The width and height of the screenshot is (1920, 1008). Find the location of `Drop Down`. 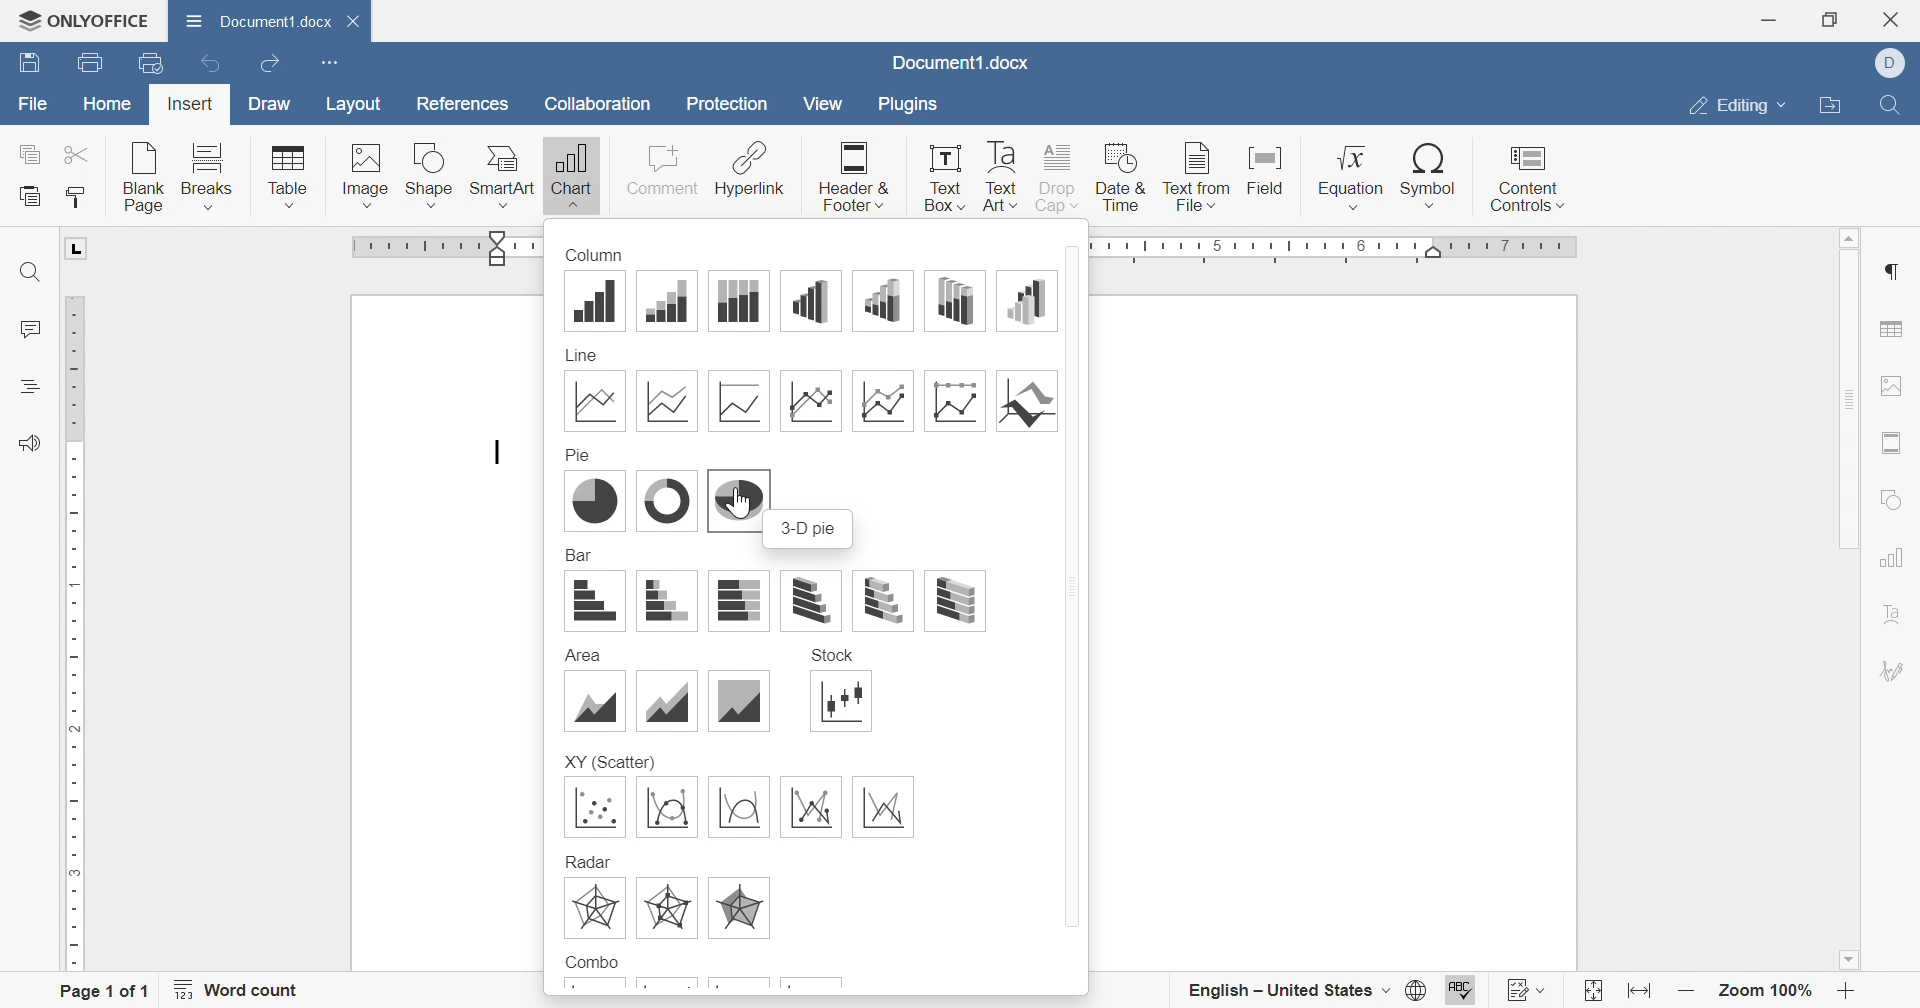

Drop Down is located at coordinates (1386, 990).